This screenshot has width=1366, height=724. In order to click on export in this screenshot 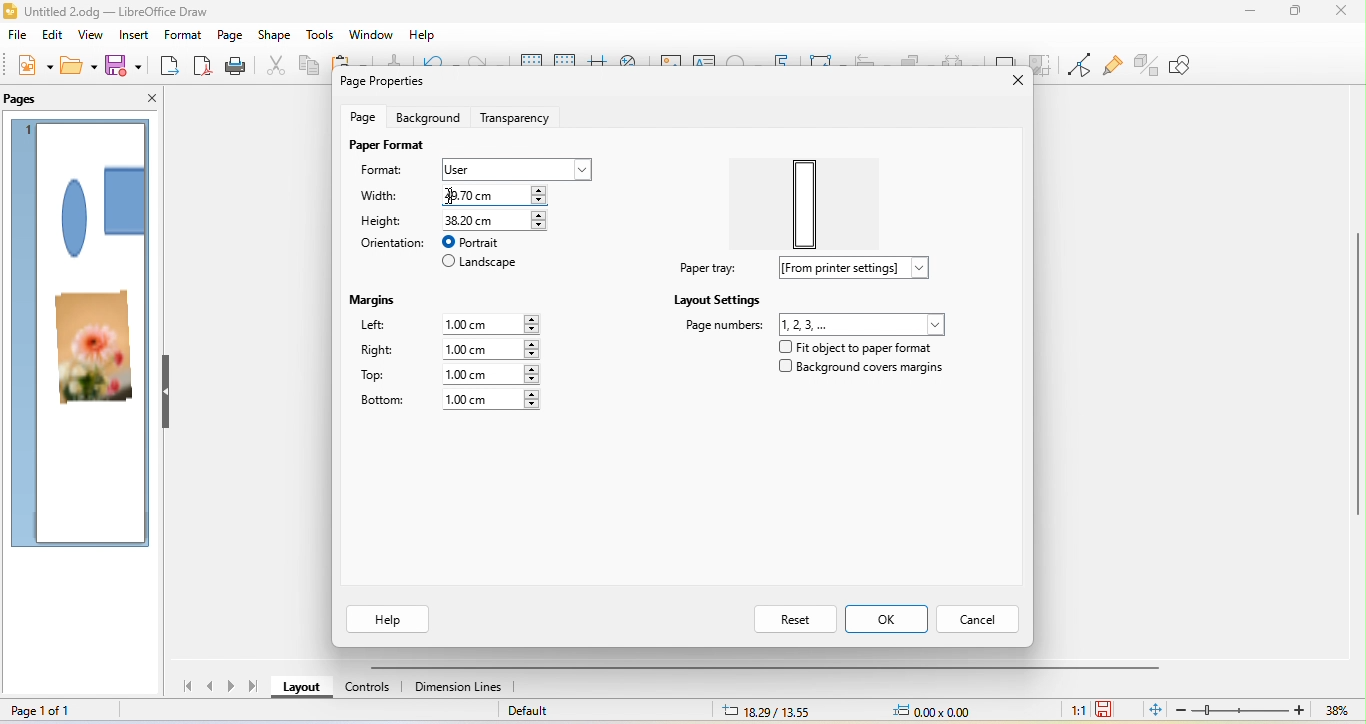, I will do `click(170, 67)`.